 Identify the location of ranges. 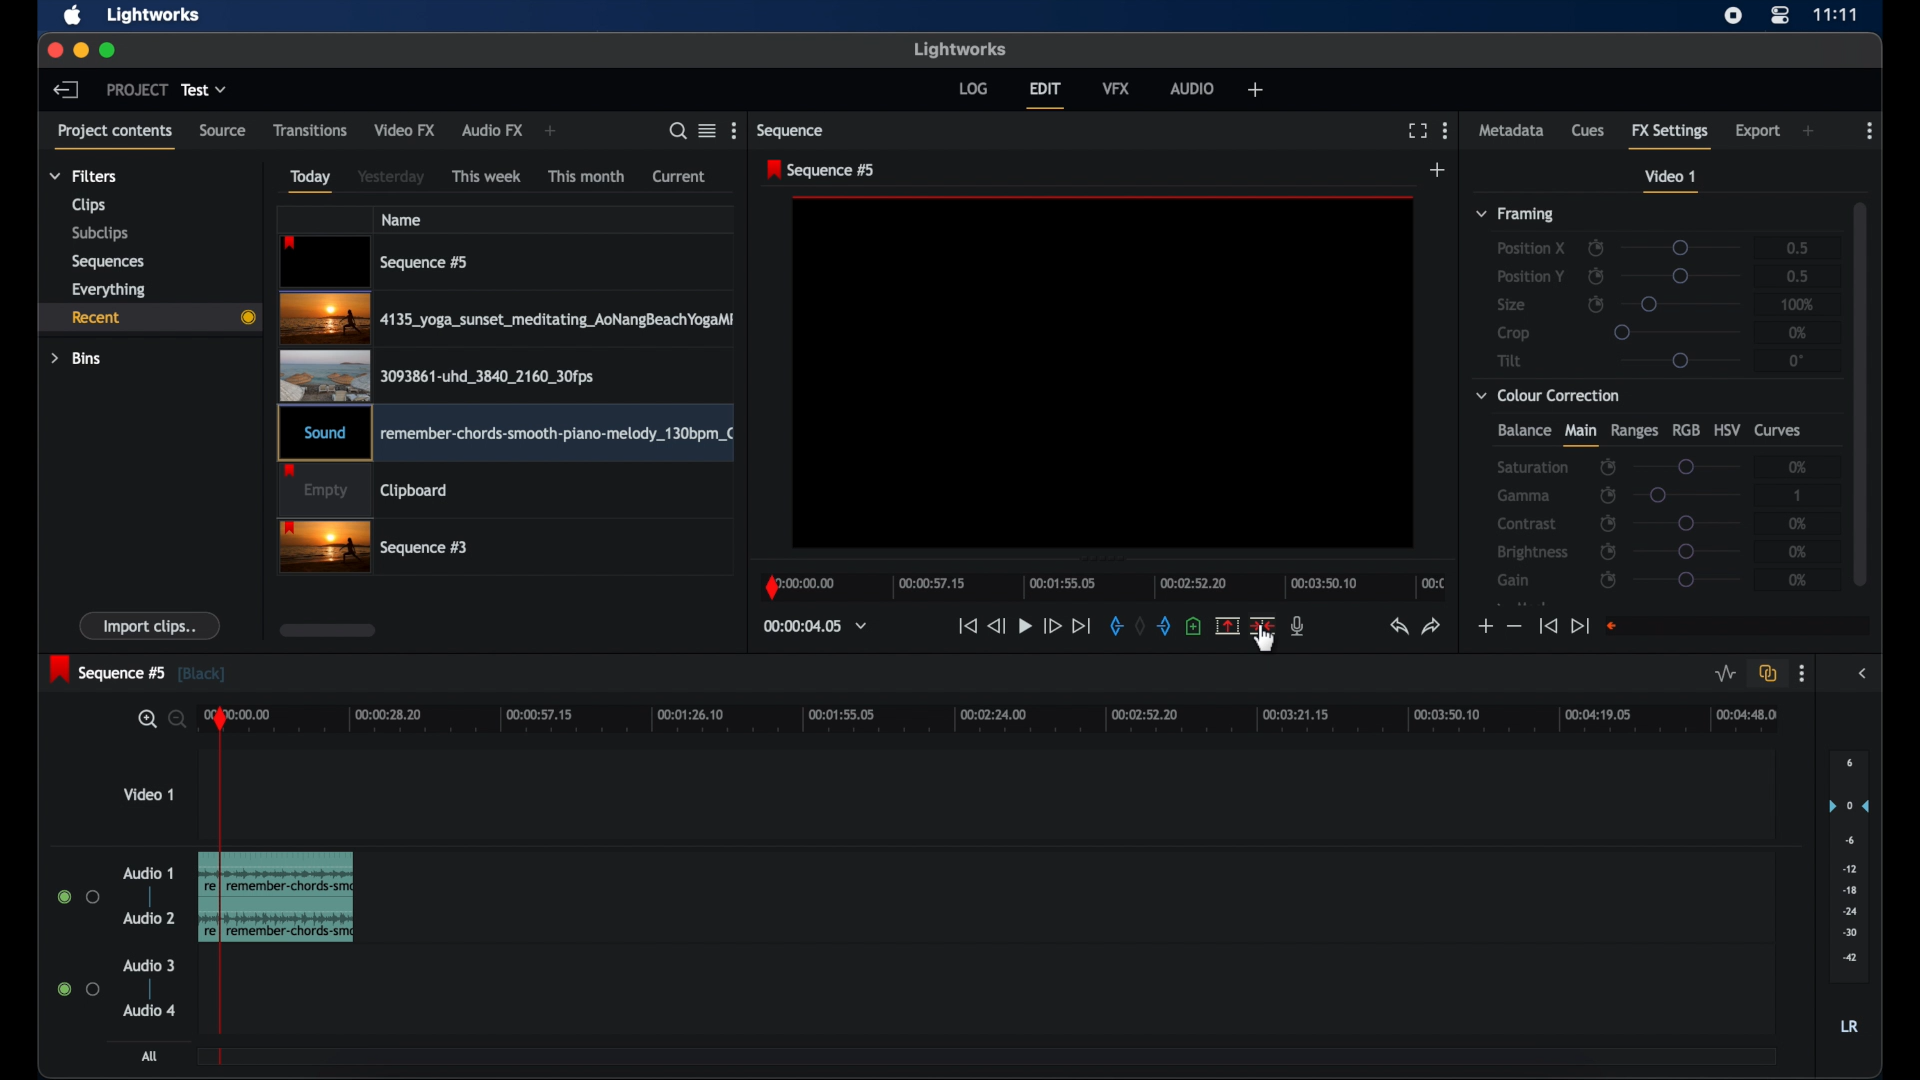
(1634, 431).